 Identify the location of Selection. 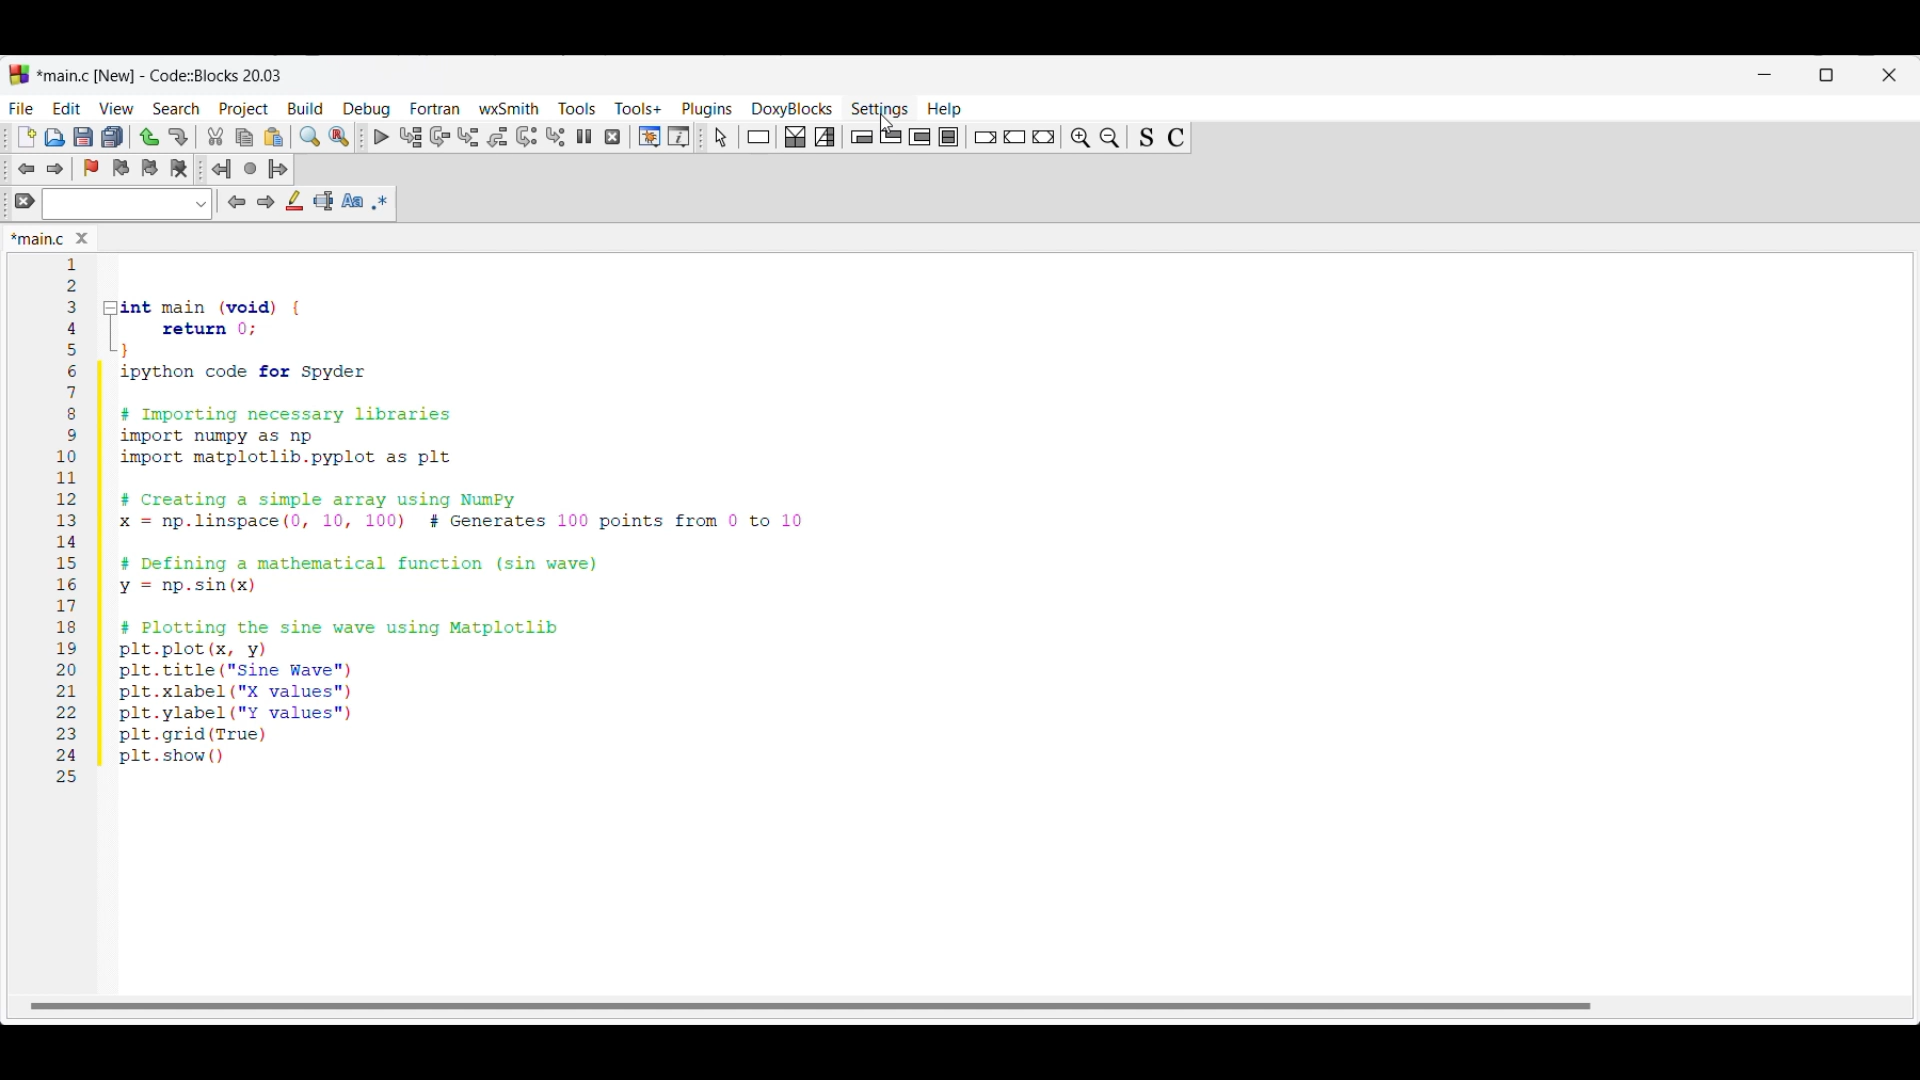
(825, 137).